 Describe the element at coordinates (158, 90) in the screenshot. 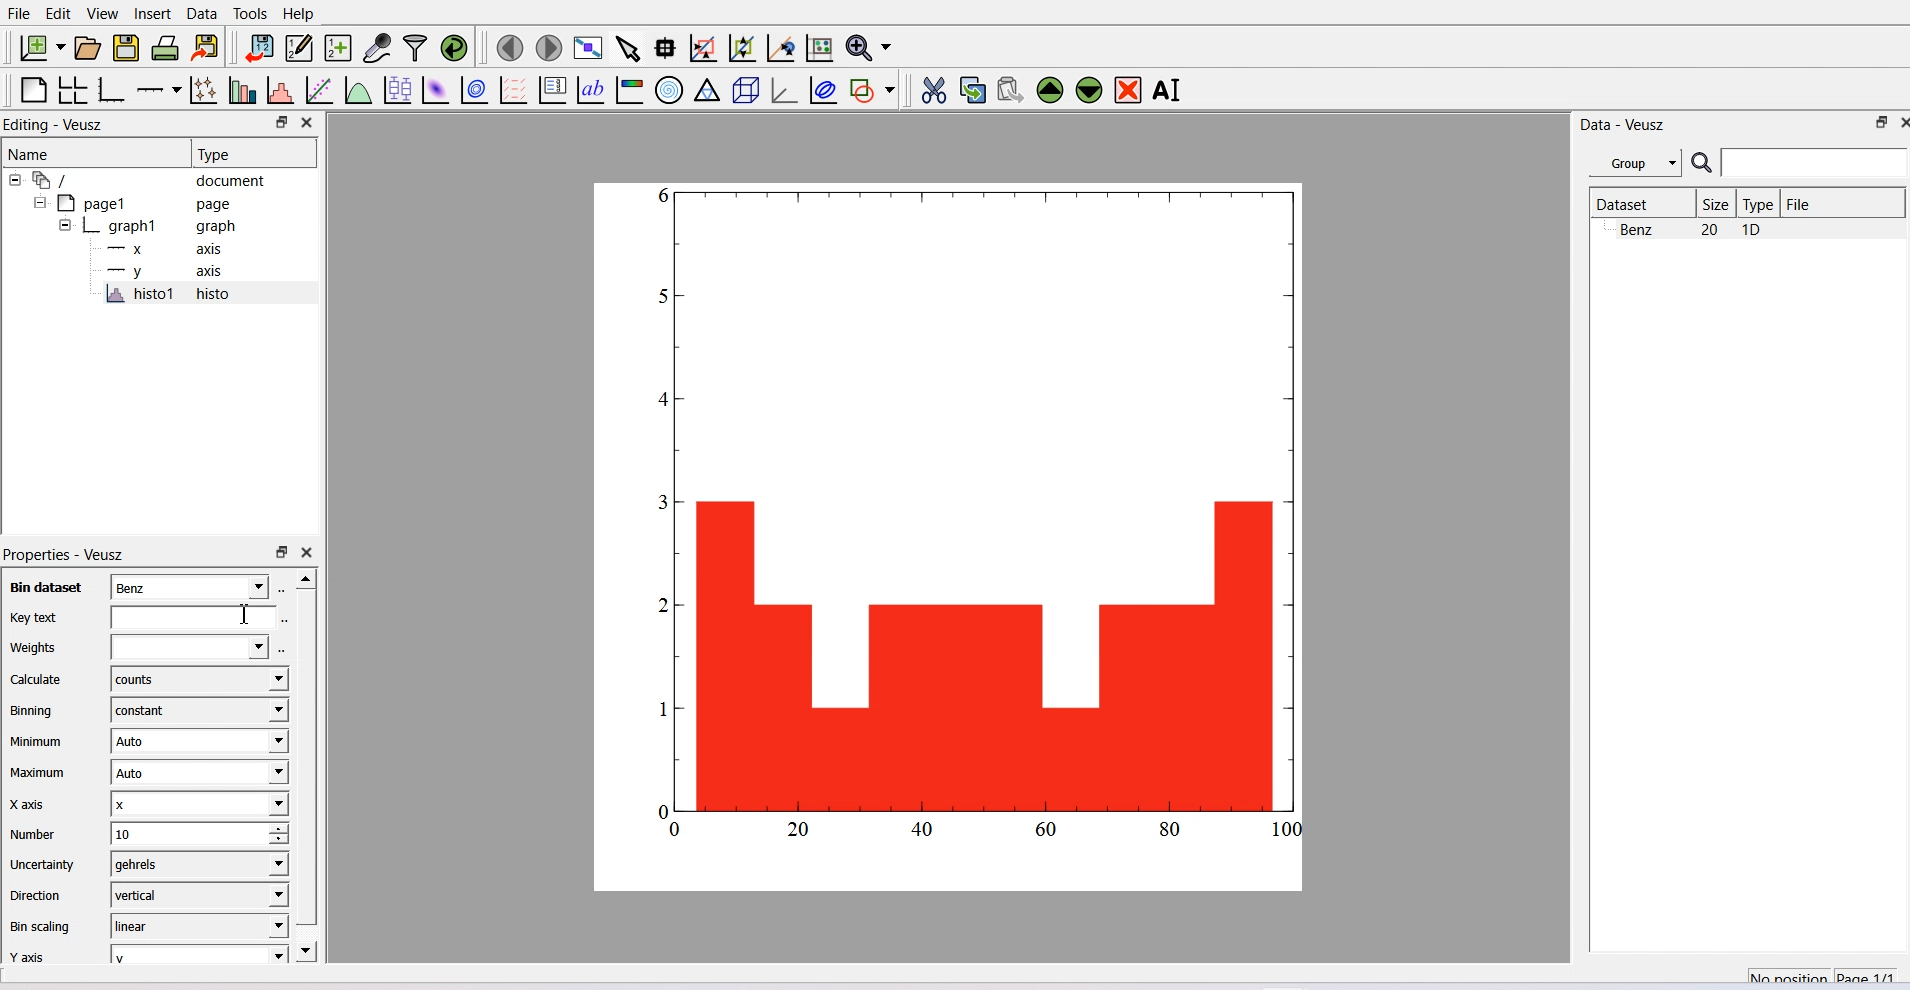

I see `Add an axis to the Plot` at that location.